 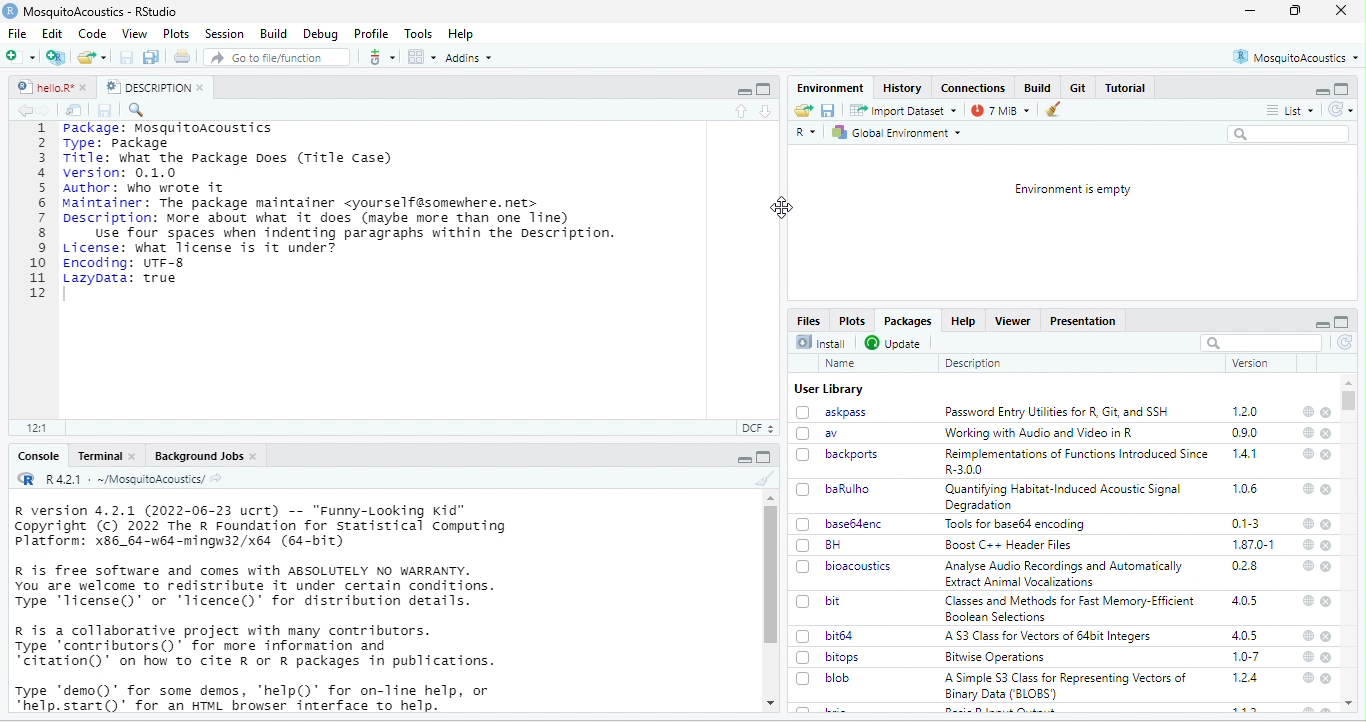 What do you see at coordinates (463, 34) in the screenshot?
I see `Help` at bounding box center [463, 34].